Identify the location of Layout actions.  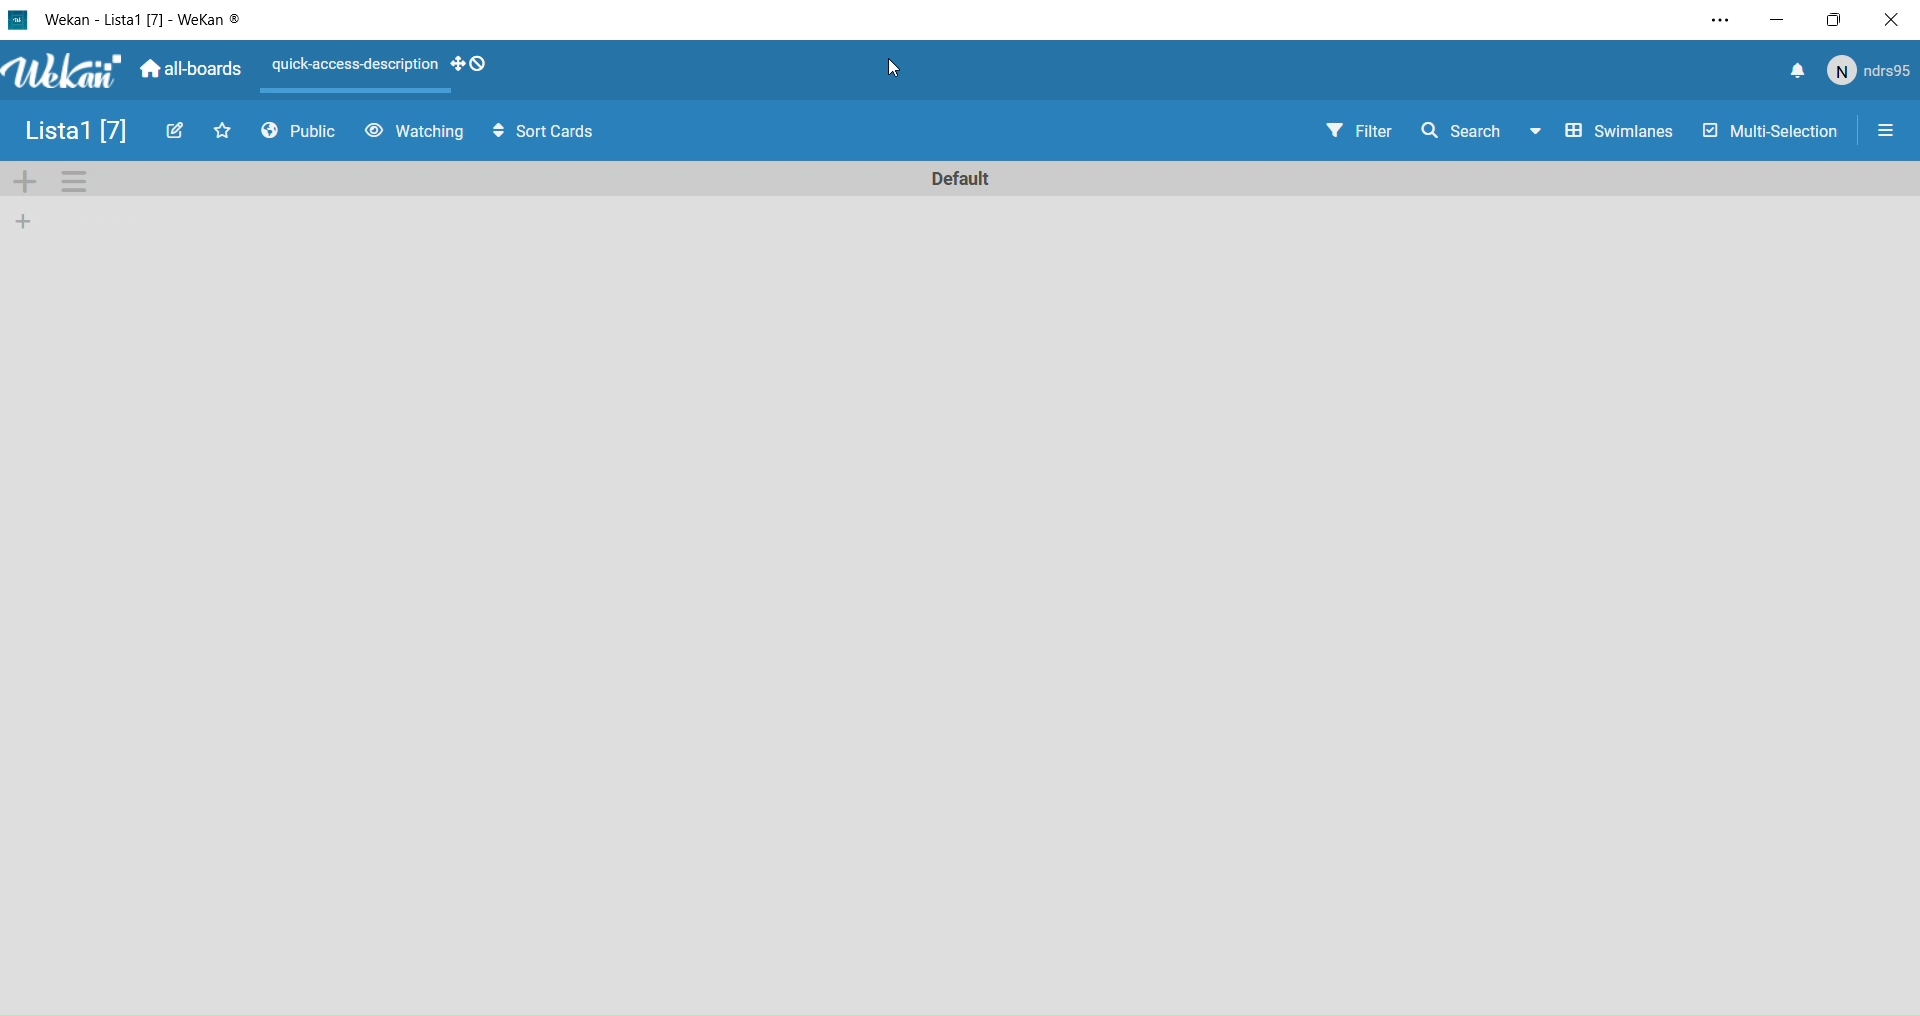
(350, 66).